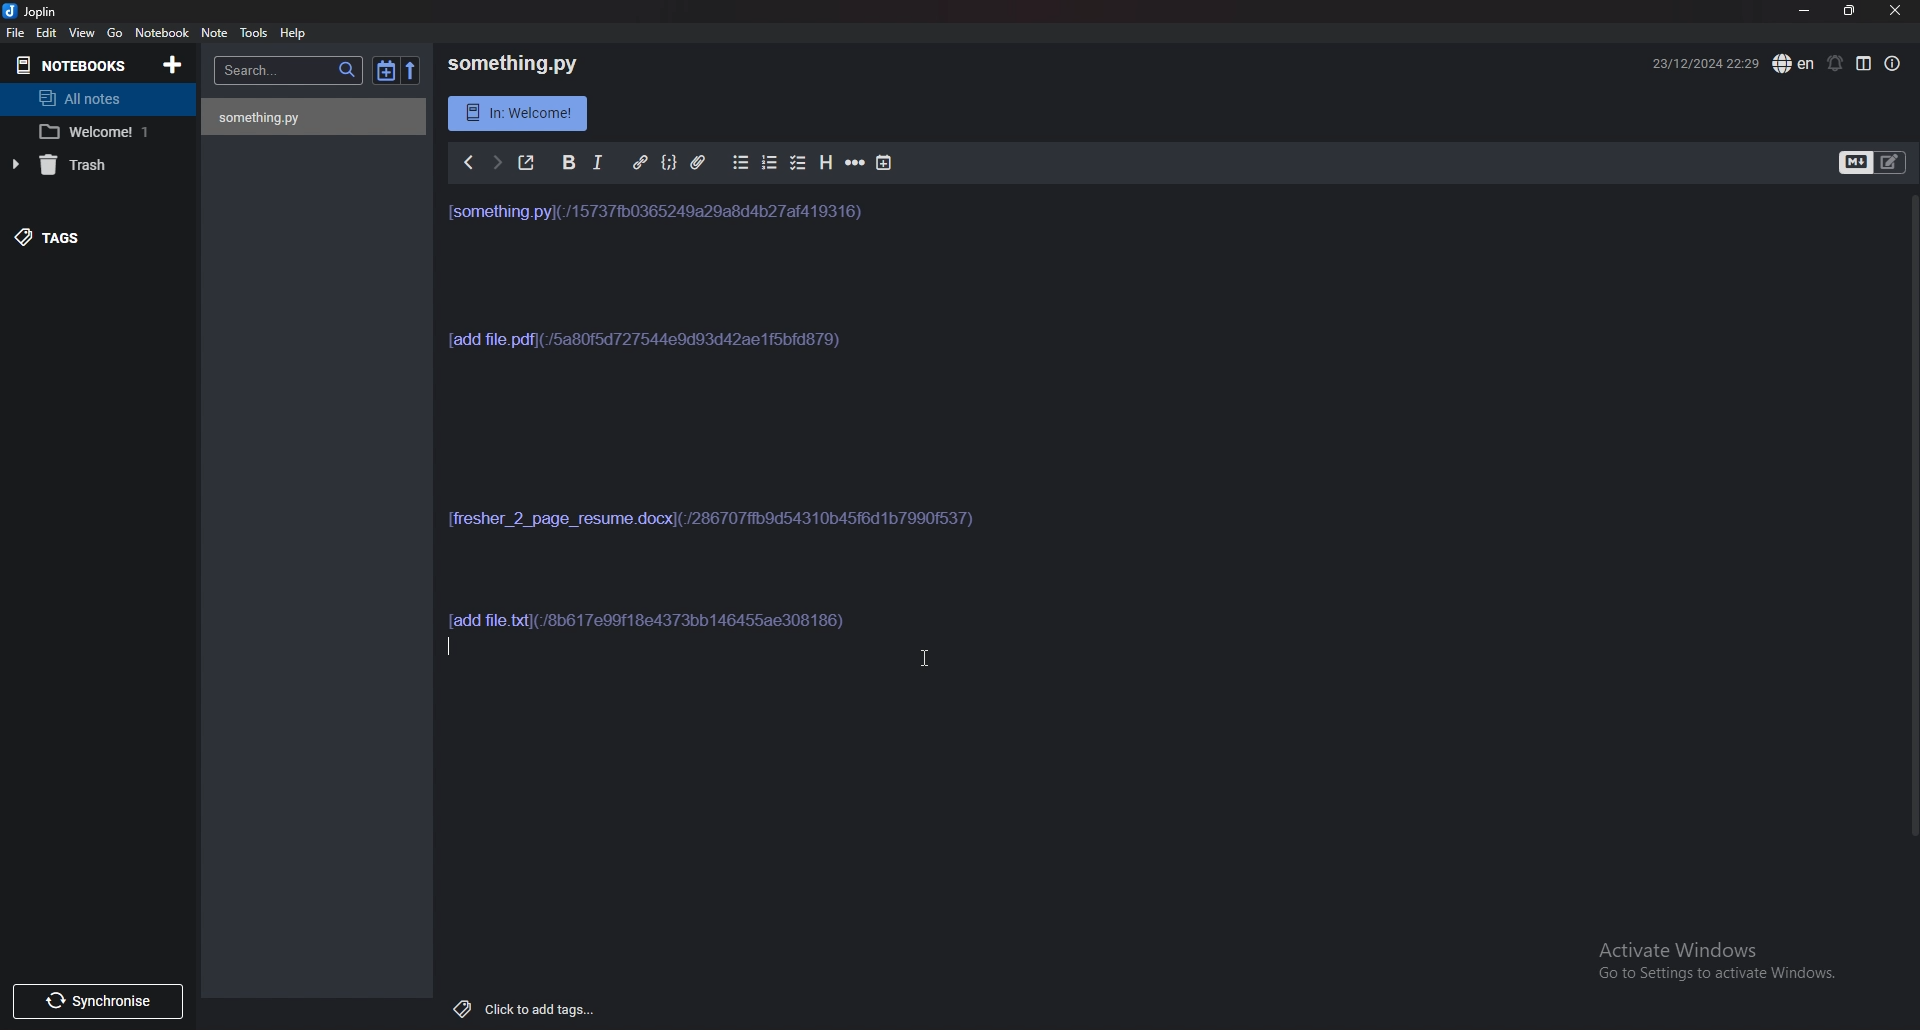 The image size is (1920, 1030). What do you see at coordinates (768, 163) in the screenshot?
I see `Number list` at bounding box center [768, 163].